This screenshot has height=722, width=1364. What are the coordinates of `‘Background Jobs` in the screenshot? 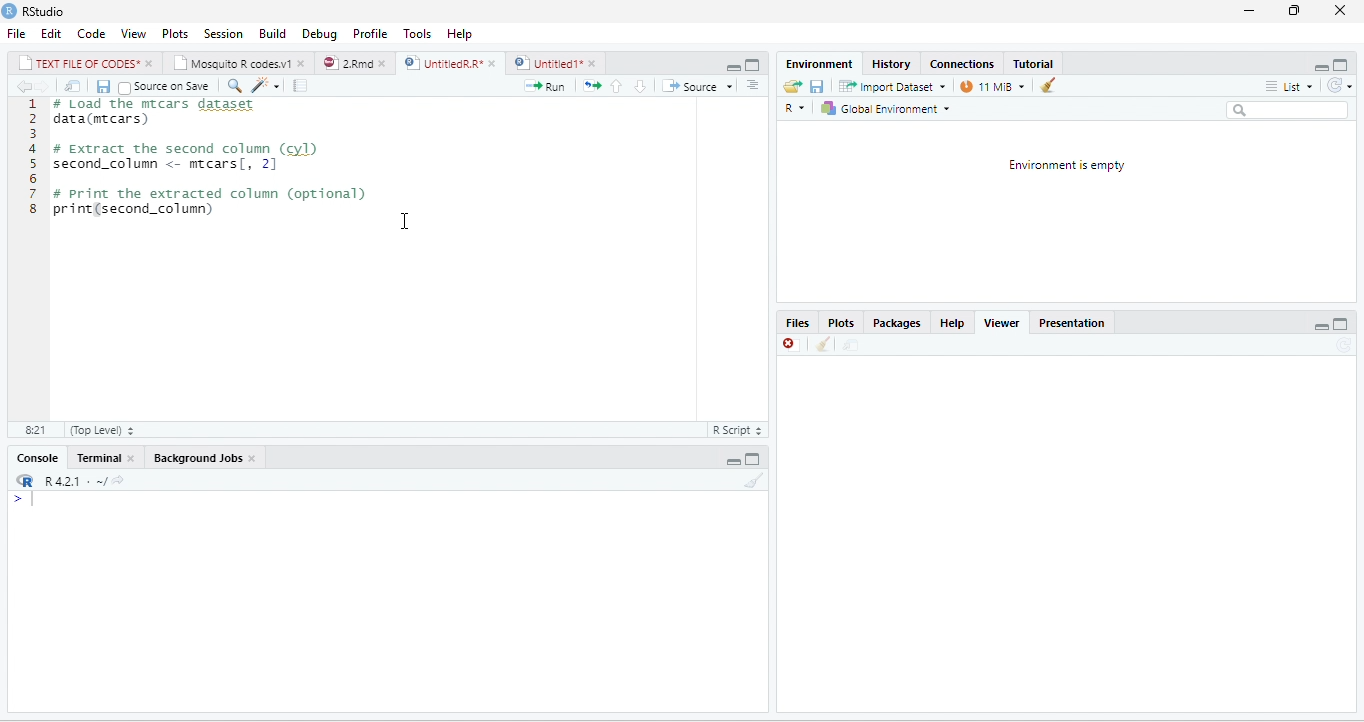 It's located at (195, 457).